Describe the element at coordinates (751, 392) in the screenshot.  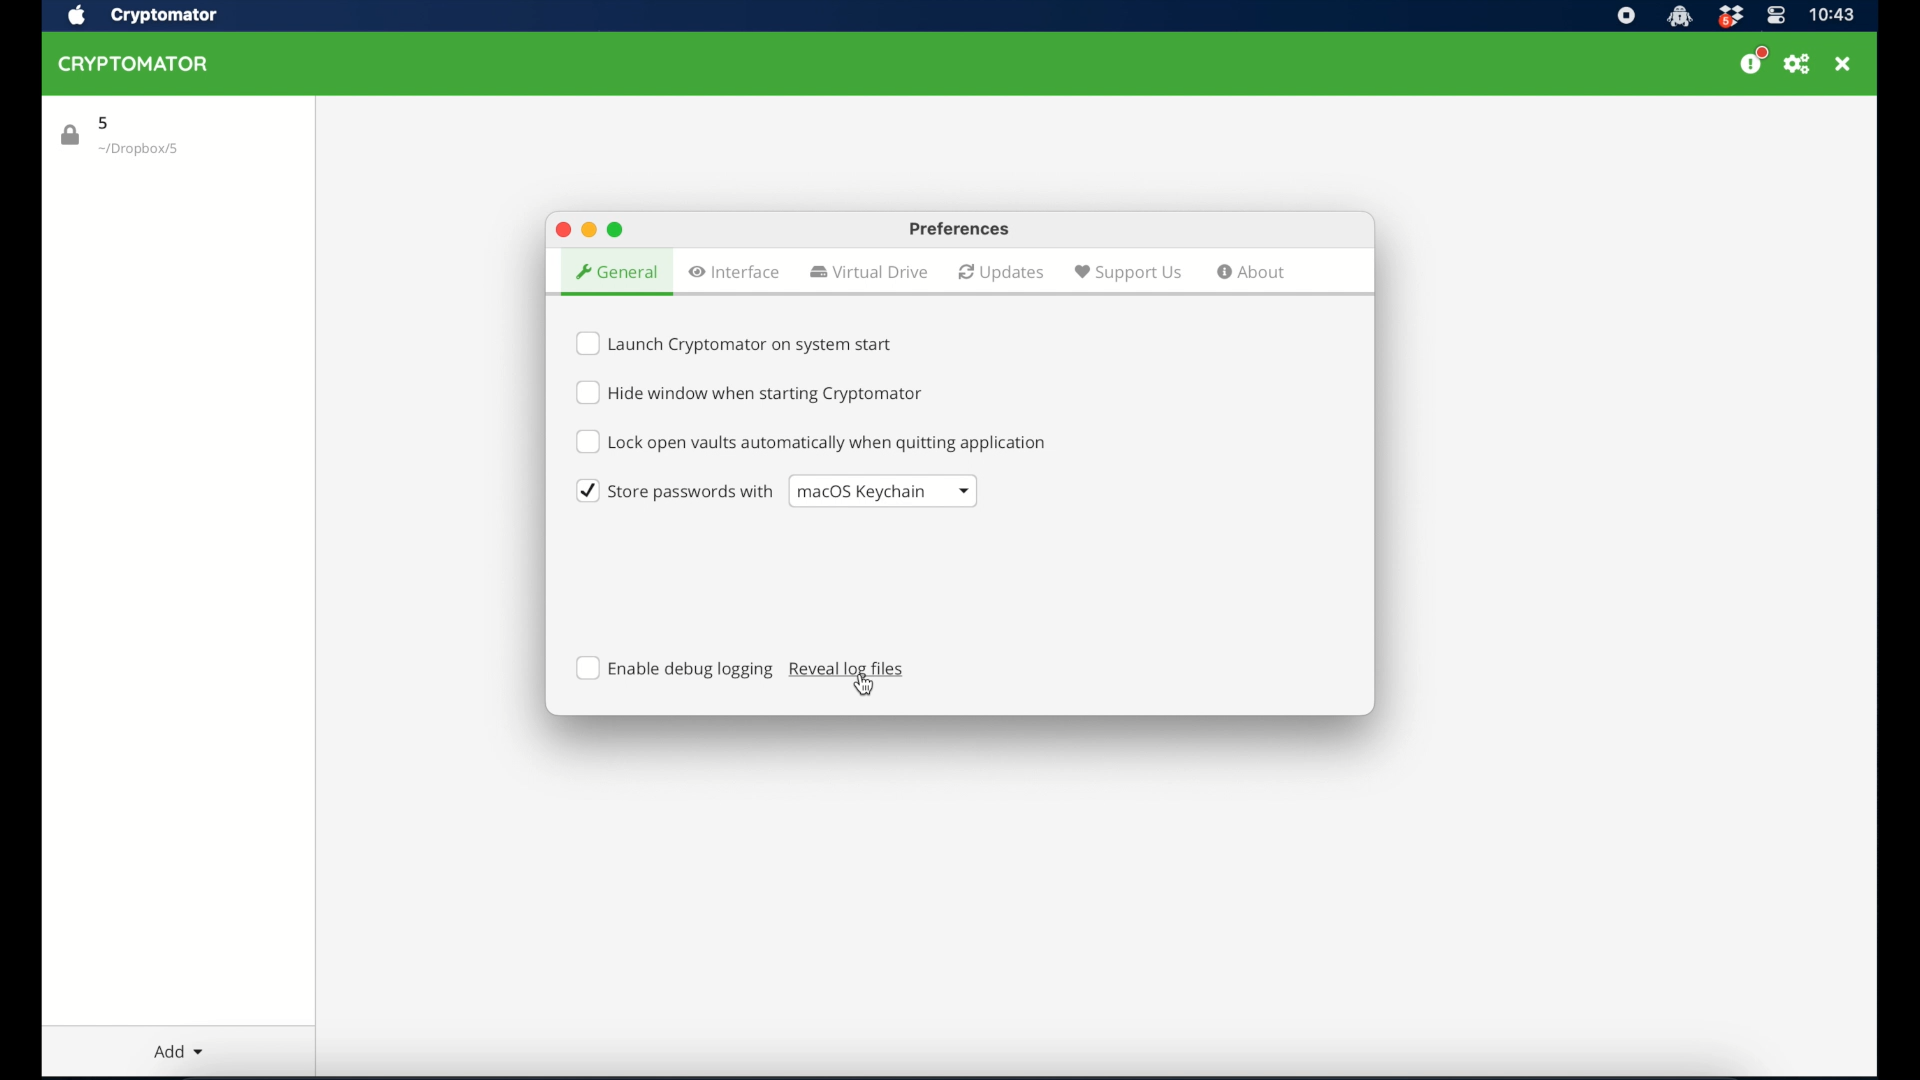
I see `hide window when starting cryptomator` at that location.